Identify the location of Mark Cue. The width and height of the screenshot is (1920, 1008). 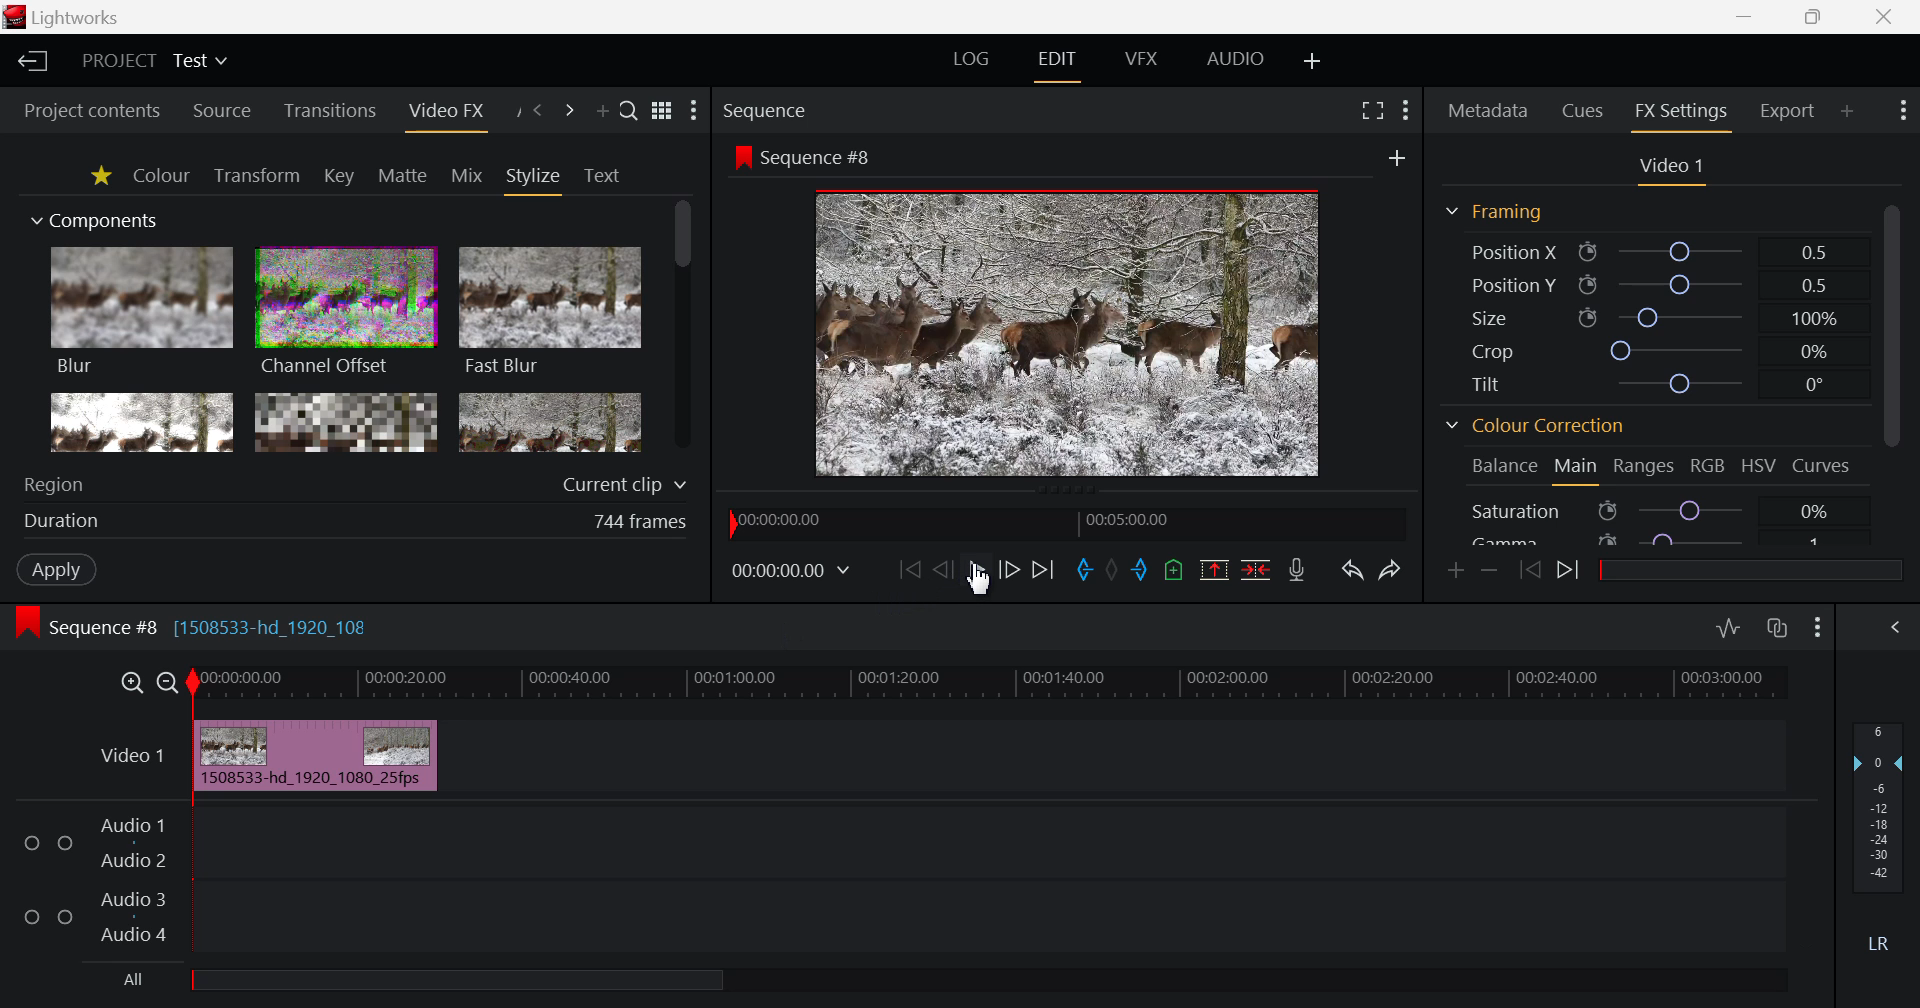
(1174, 569).